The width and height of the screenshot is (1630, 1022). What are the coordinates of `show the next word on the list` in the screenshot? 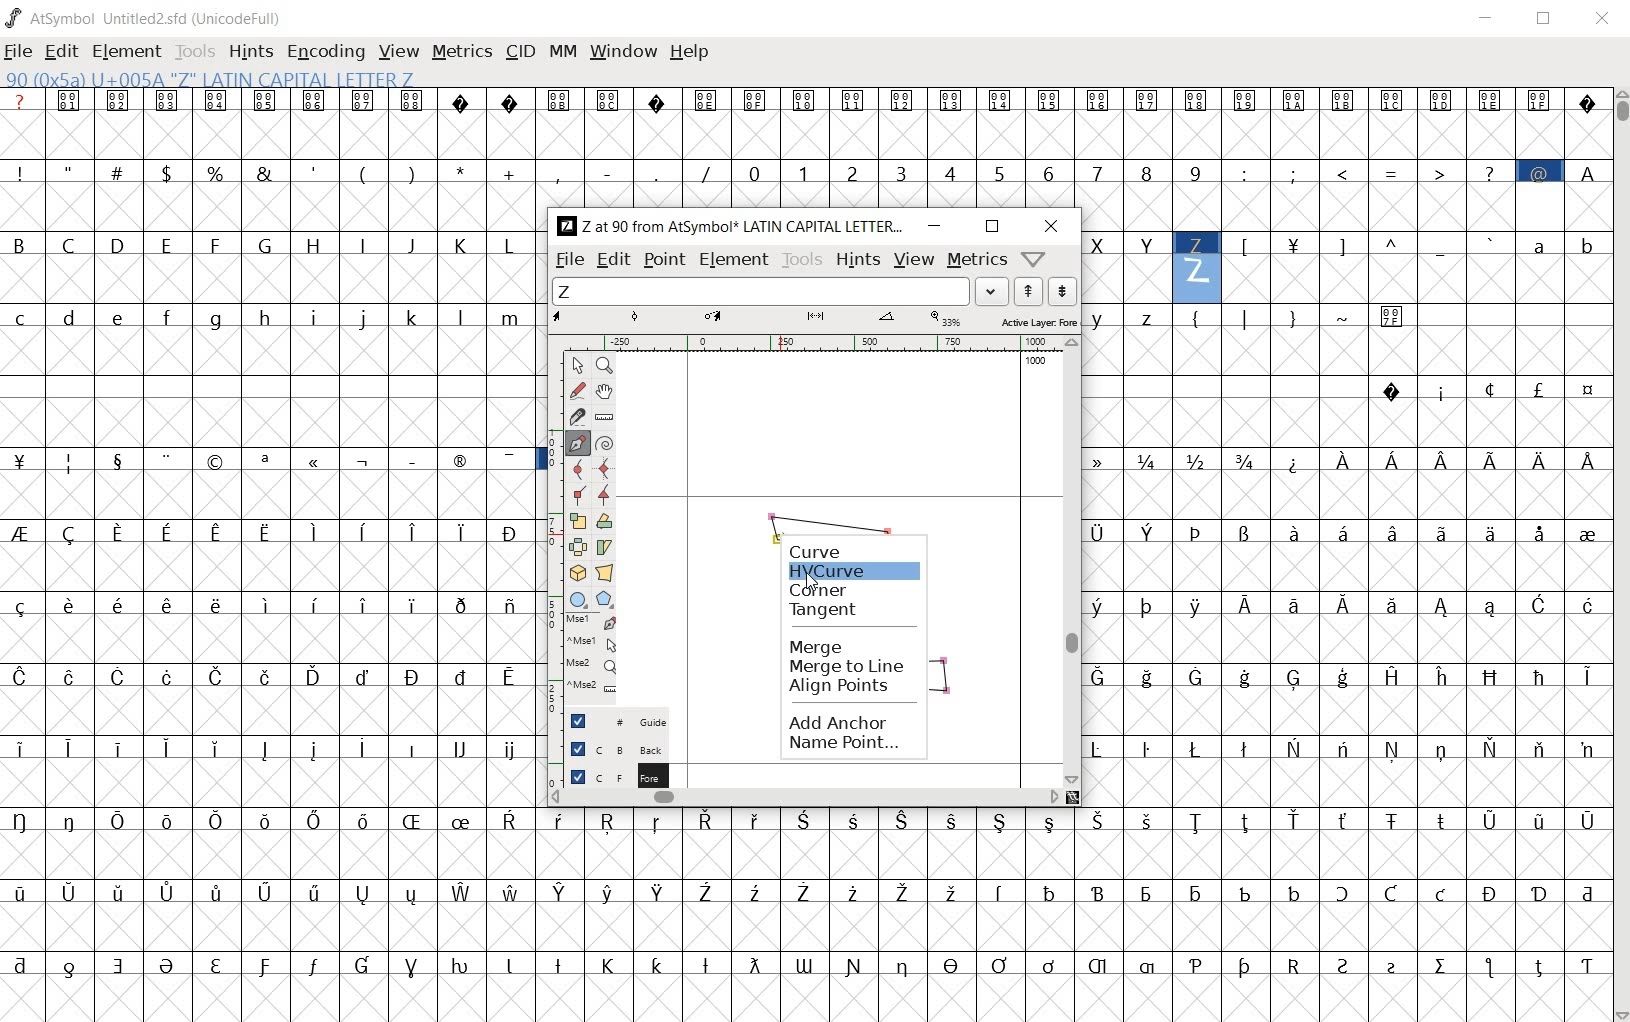 It's located at (1027, 292).